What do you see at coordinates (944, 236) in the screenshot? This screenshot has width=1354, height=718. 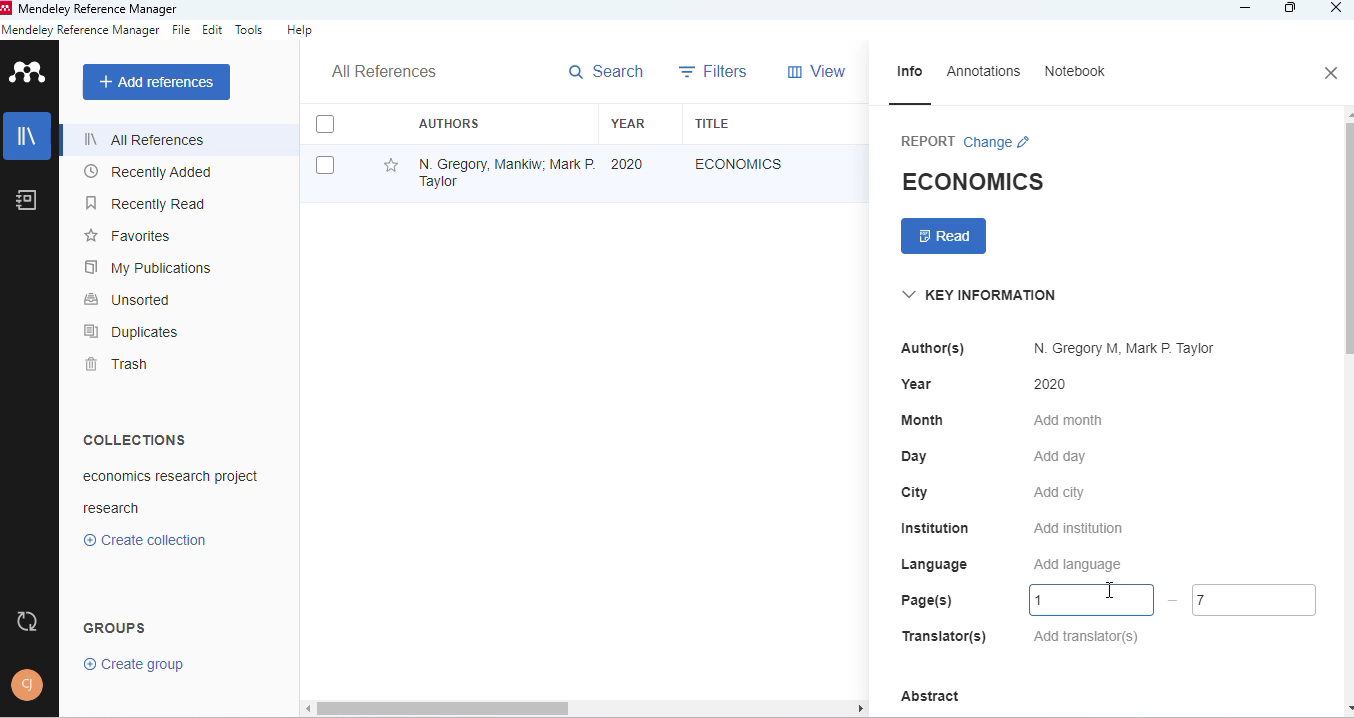 I see `read` at bounding box center [944, 236].